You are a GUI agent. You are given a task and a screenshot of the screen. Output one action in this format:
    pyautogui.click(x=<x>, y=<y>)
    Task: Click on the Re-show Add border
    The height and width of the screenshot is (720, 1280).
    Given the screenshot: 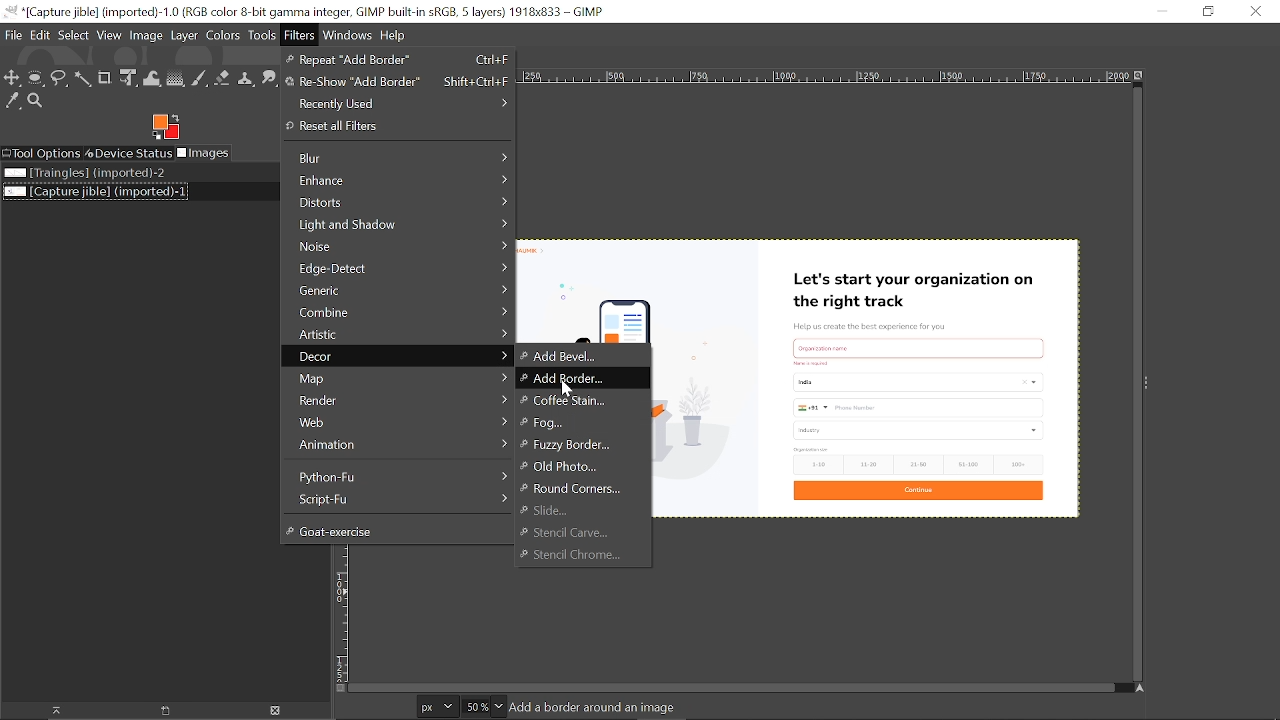 What is the action you would take?
    pyautogui.click(x=398, y=81)
    